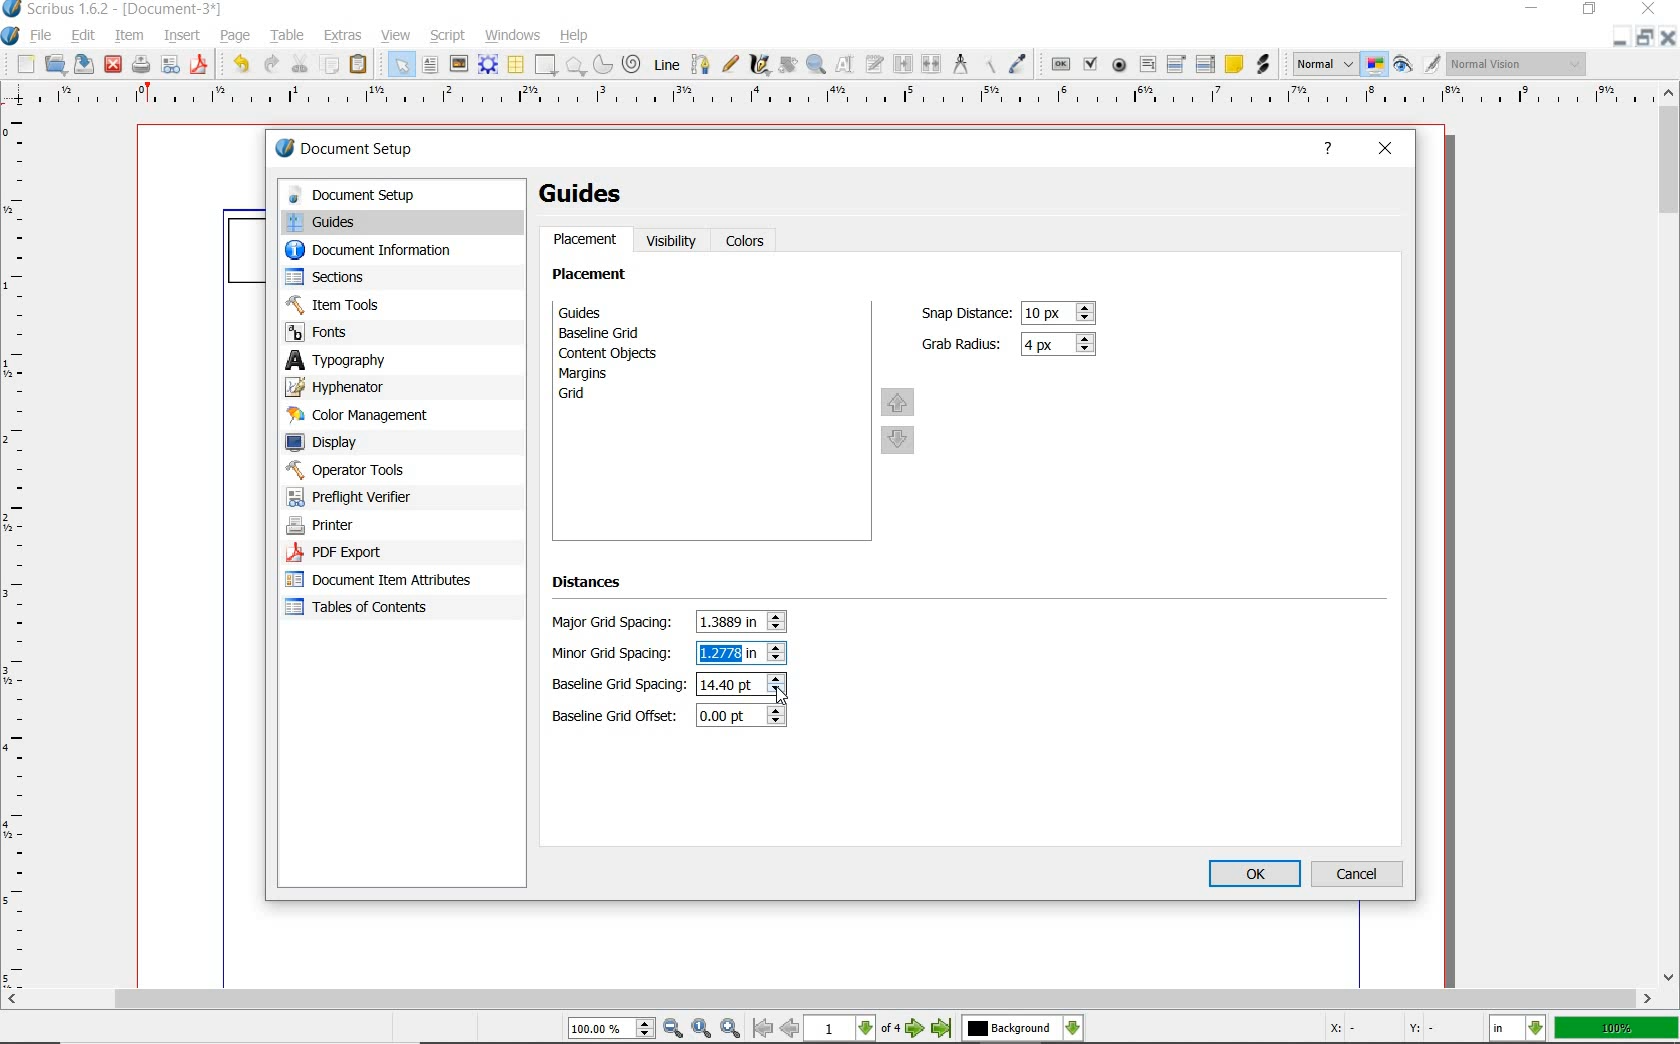 The height and width of the screenshot is (1044, 1680). Describe the element at coordinates (617, 623) in the screenshot. I see `Major Grid Spacing:` at that location.